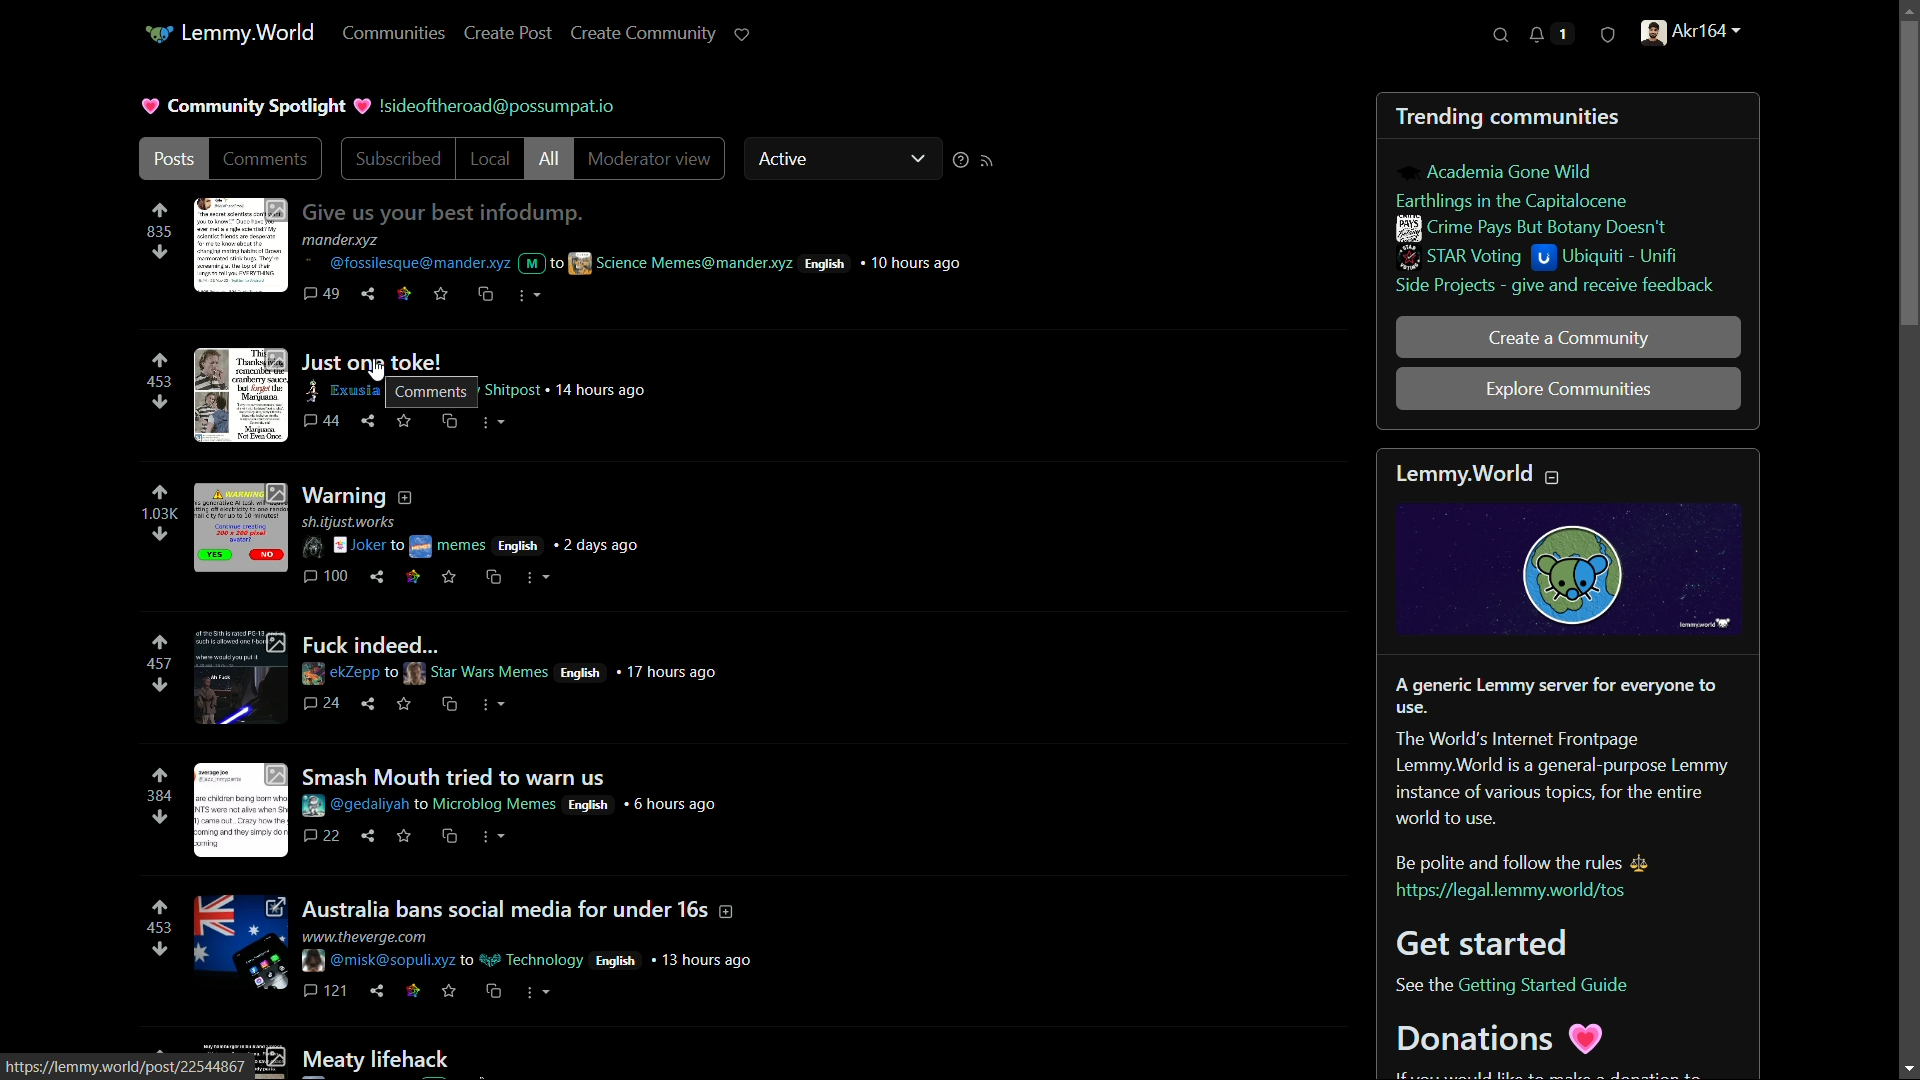  Describe the element at coordinates (381, 361) in the screenshot. I see `Just one take!` at that location.